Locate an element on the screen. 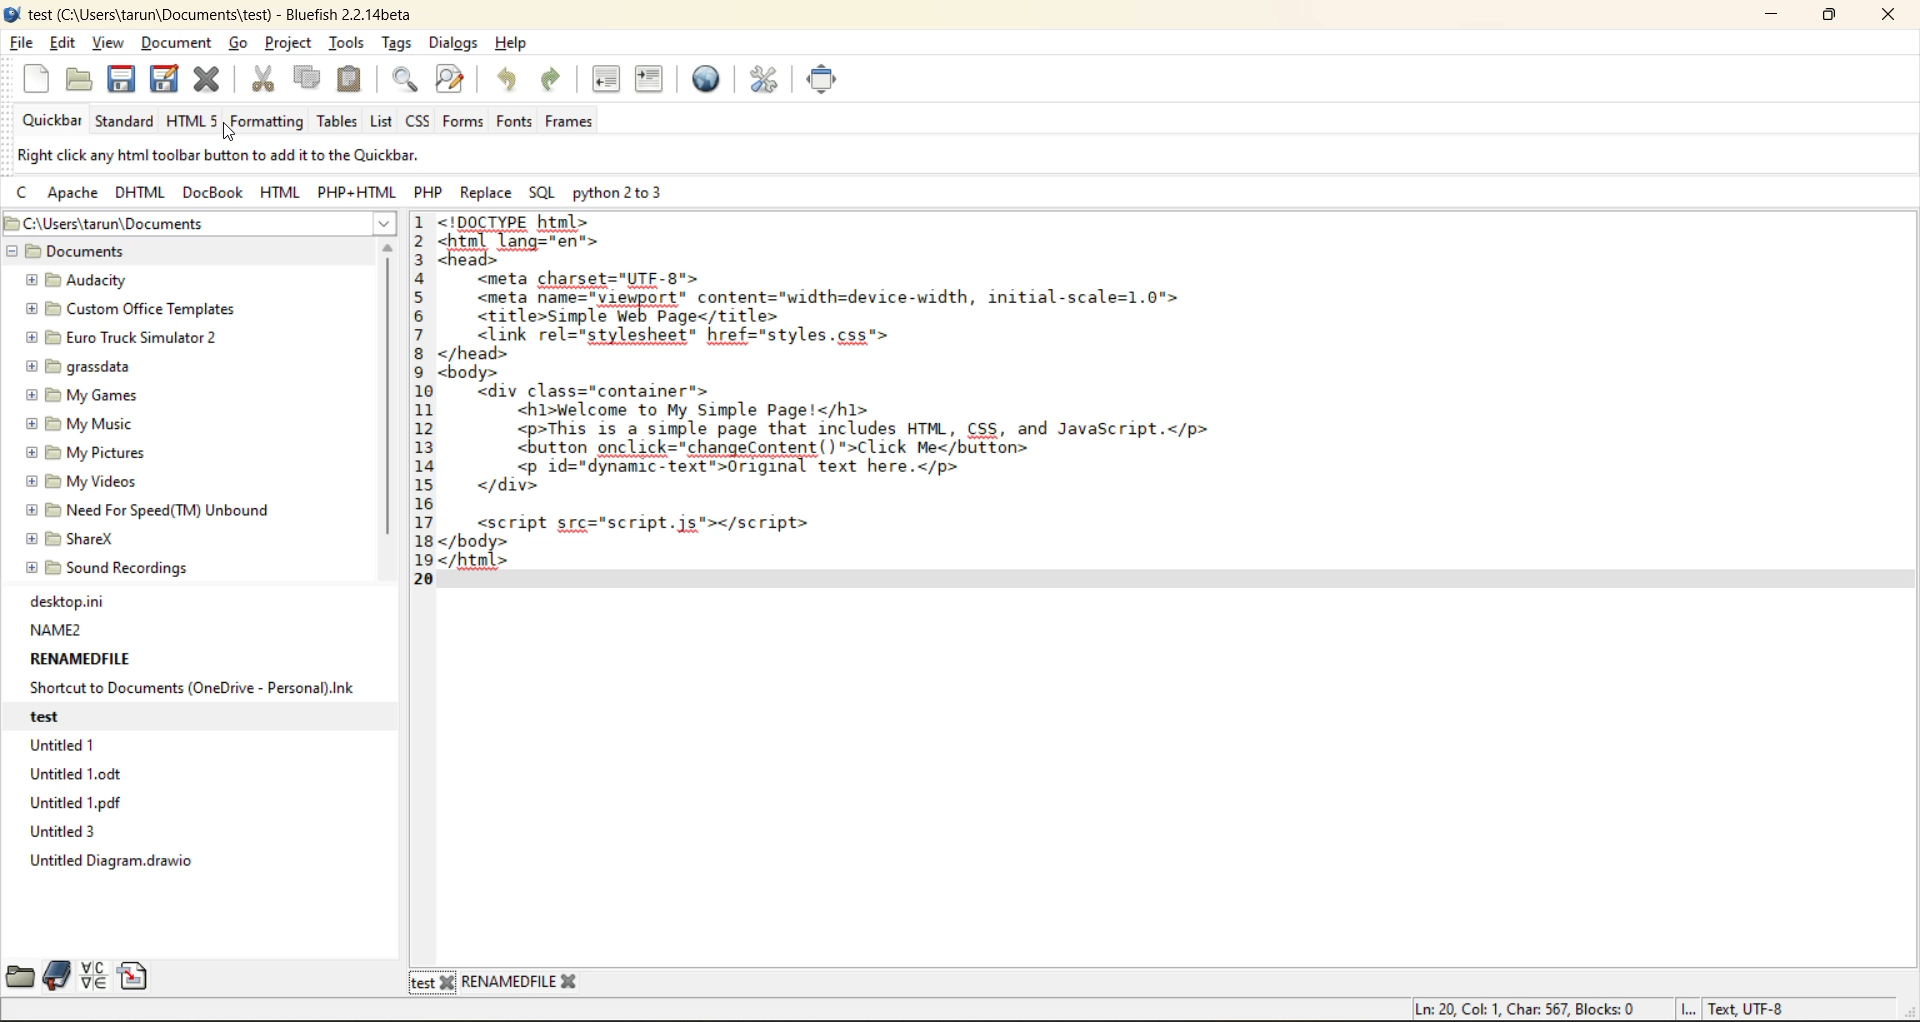  formatting is located at coordinates (268, 122).